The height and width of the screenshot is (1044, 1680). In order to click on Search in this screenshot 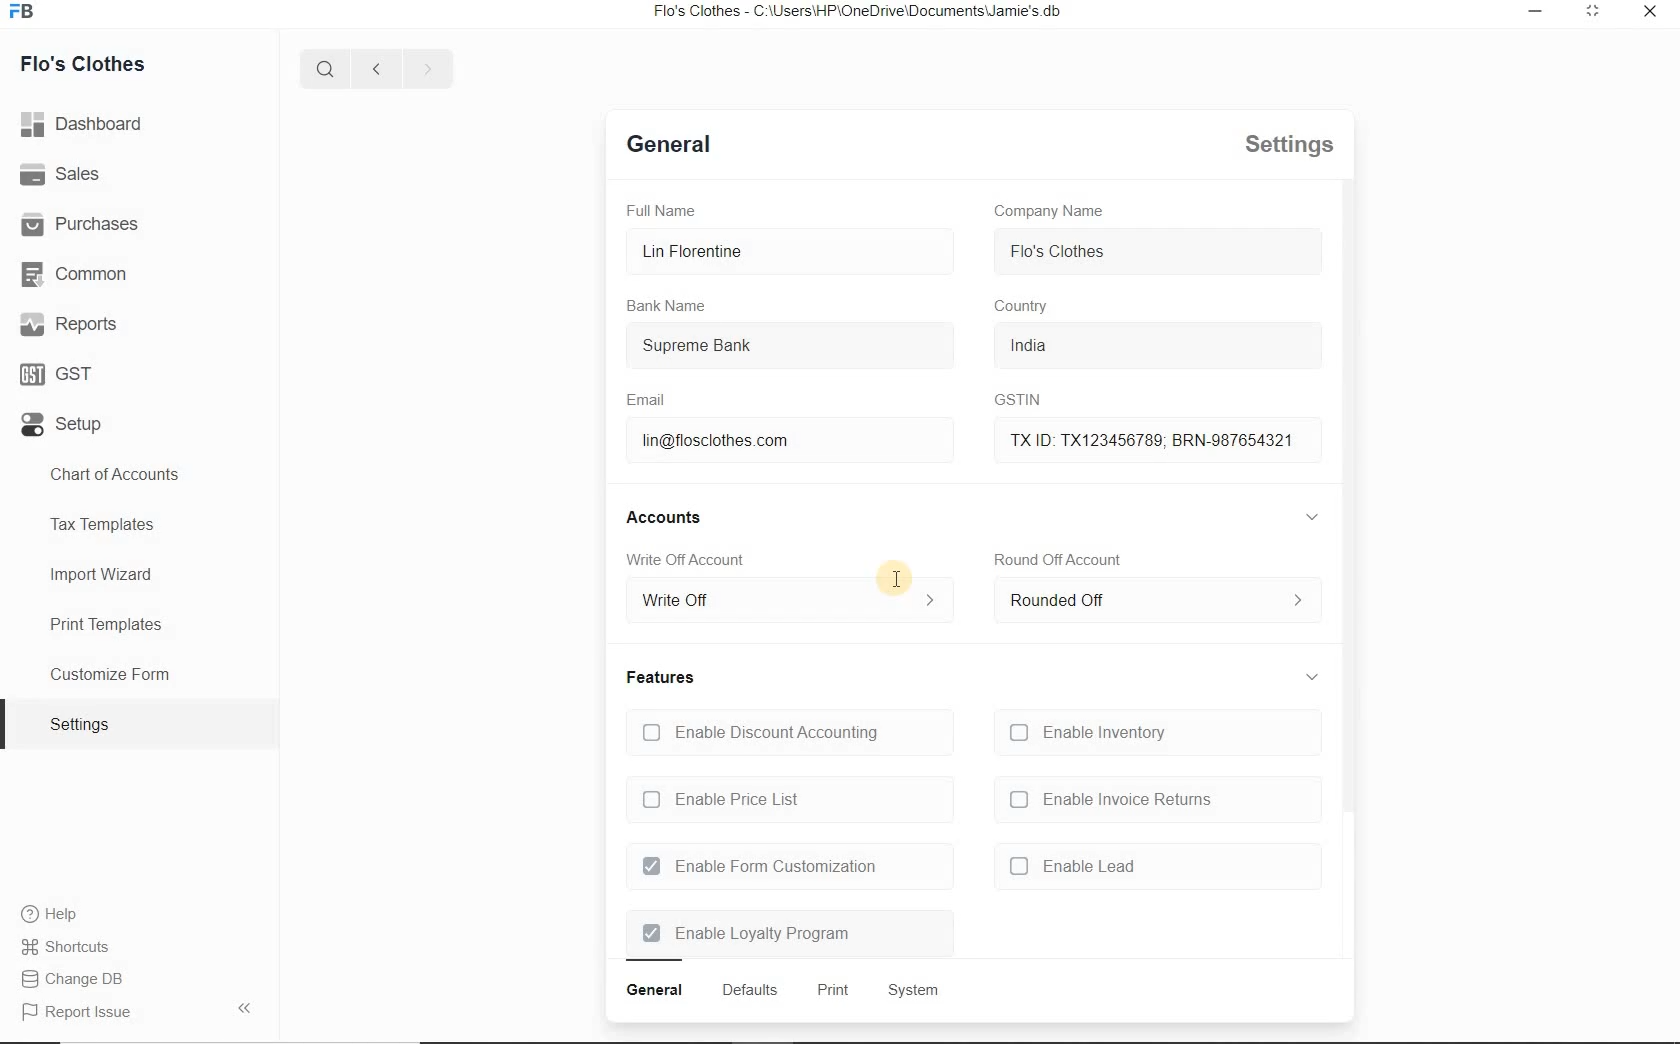, I will do `click(322, 66)`.